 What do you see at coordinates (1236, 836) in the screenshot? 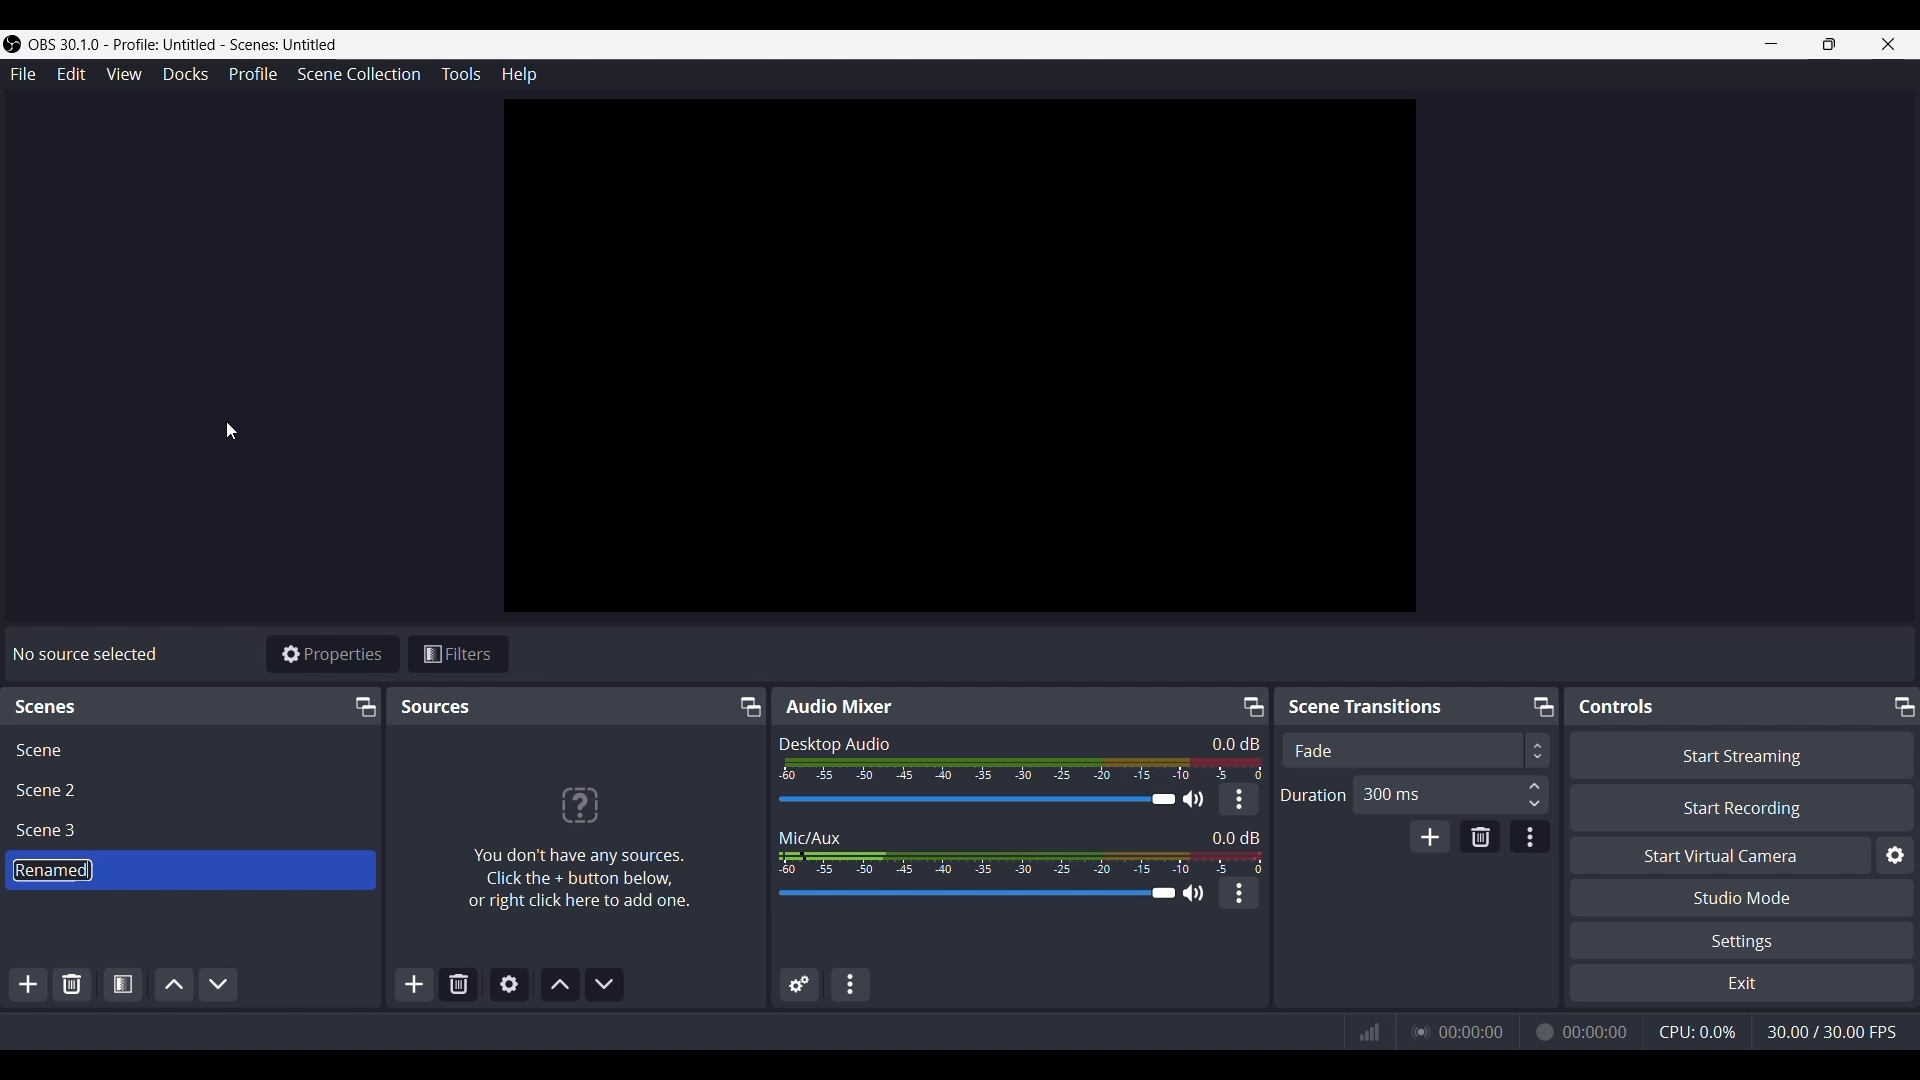
I see `Audio Level Indicator` at bounding box center [1236, 836].